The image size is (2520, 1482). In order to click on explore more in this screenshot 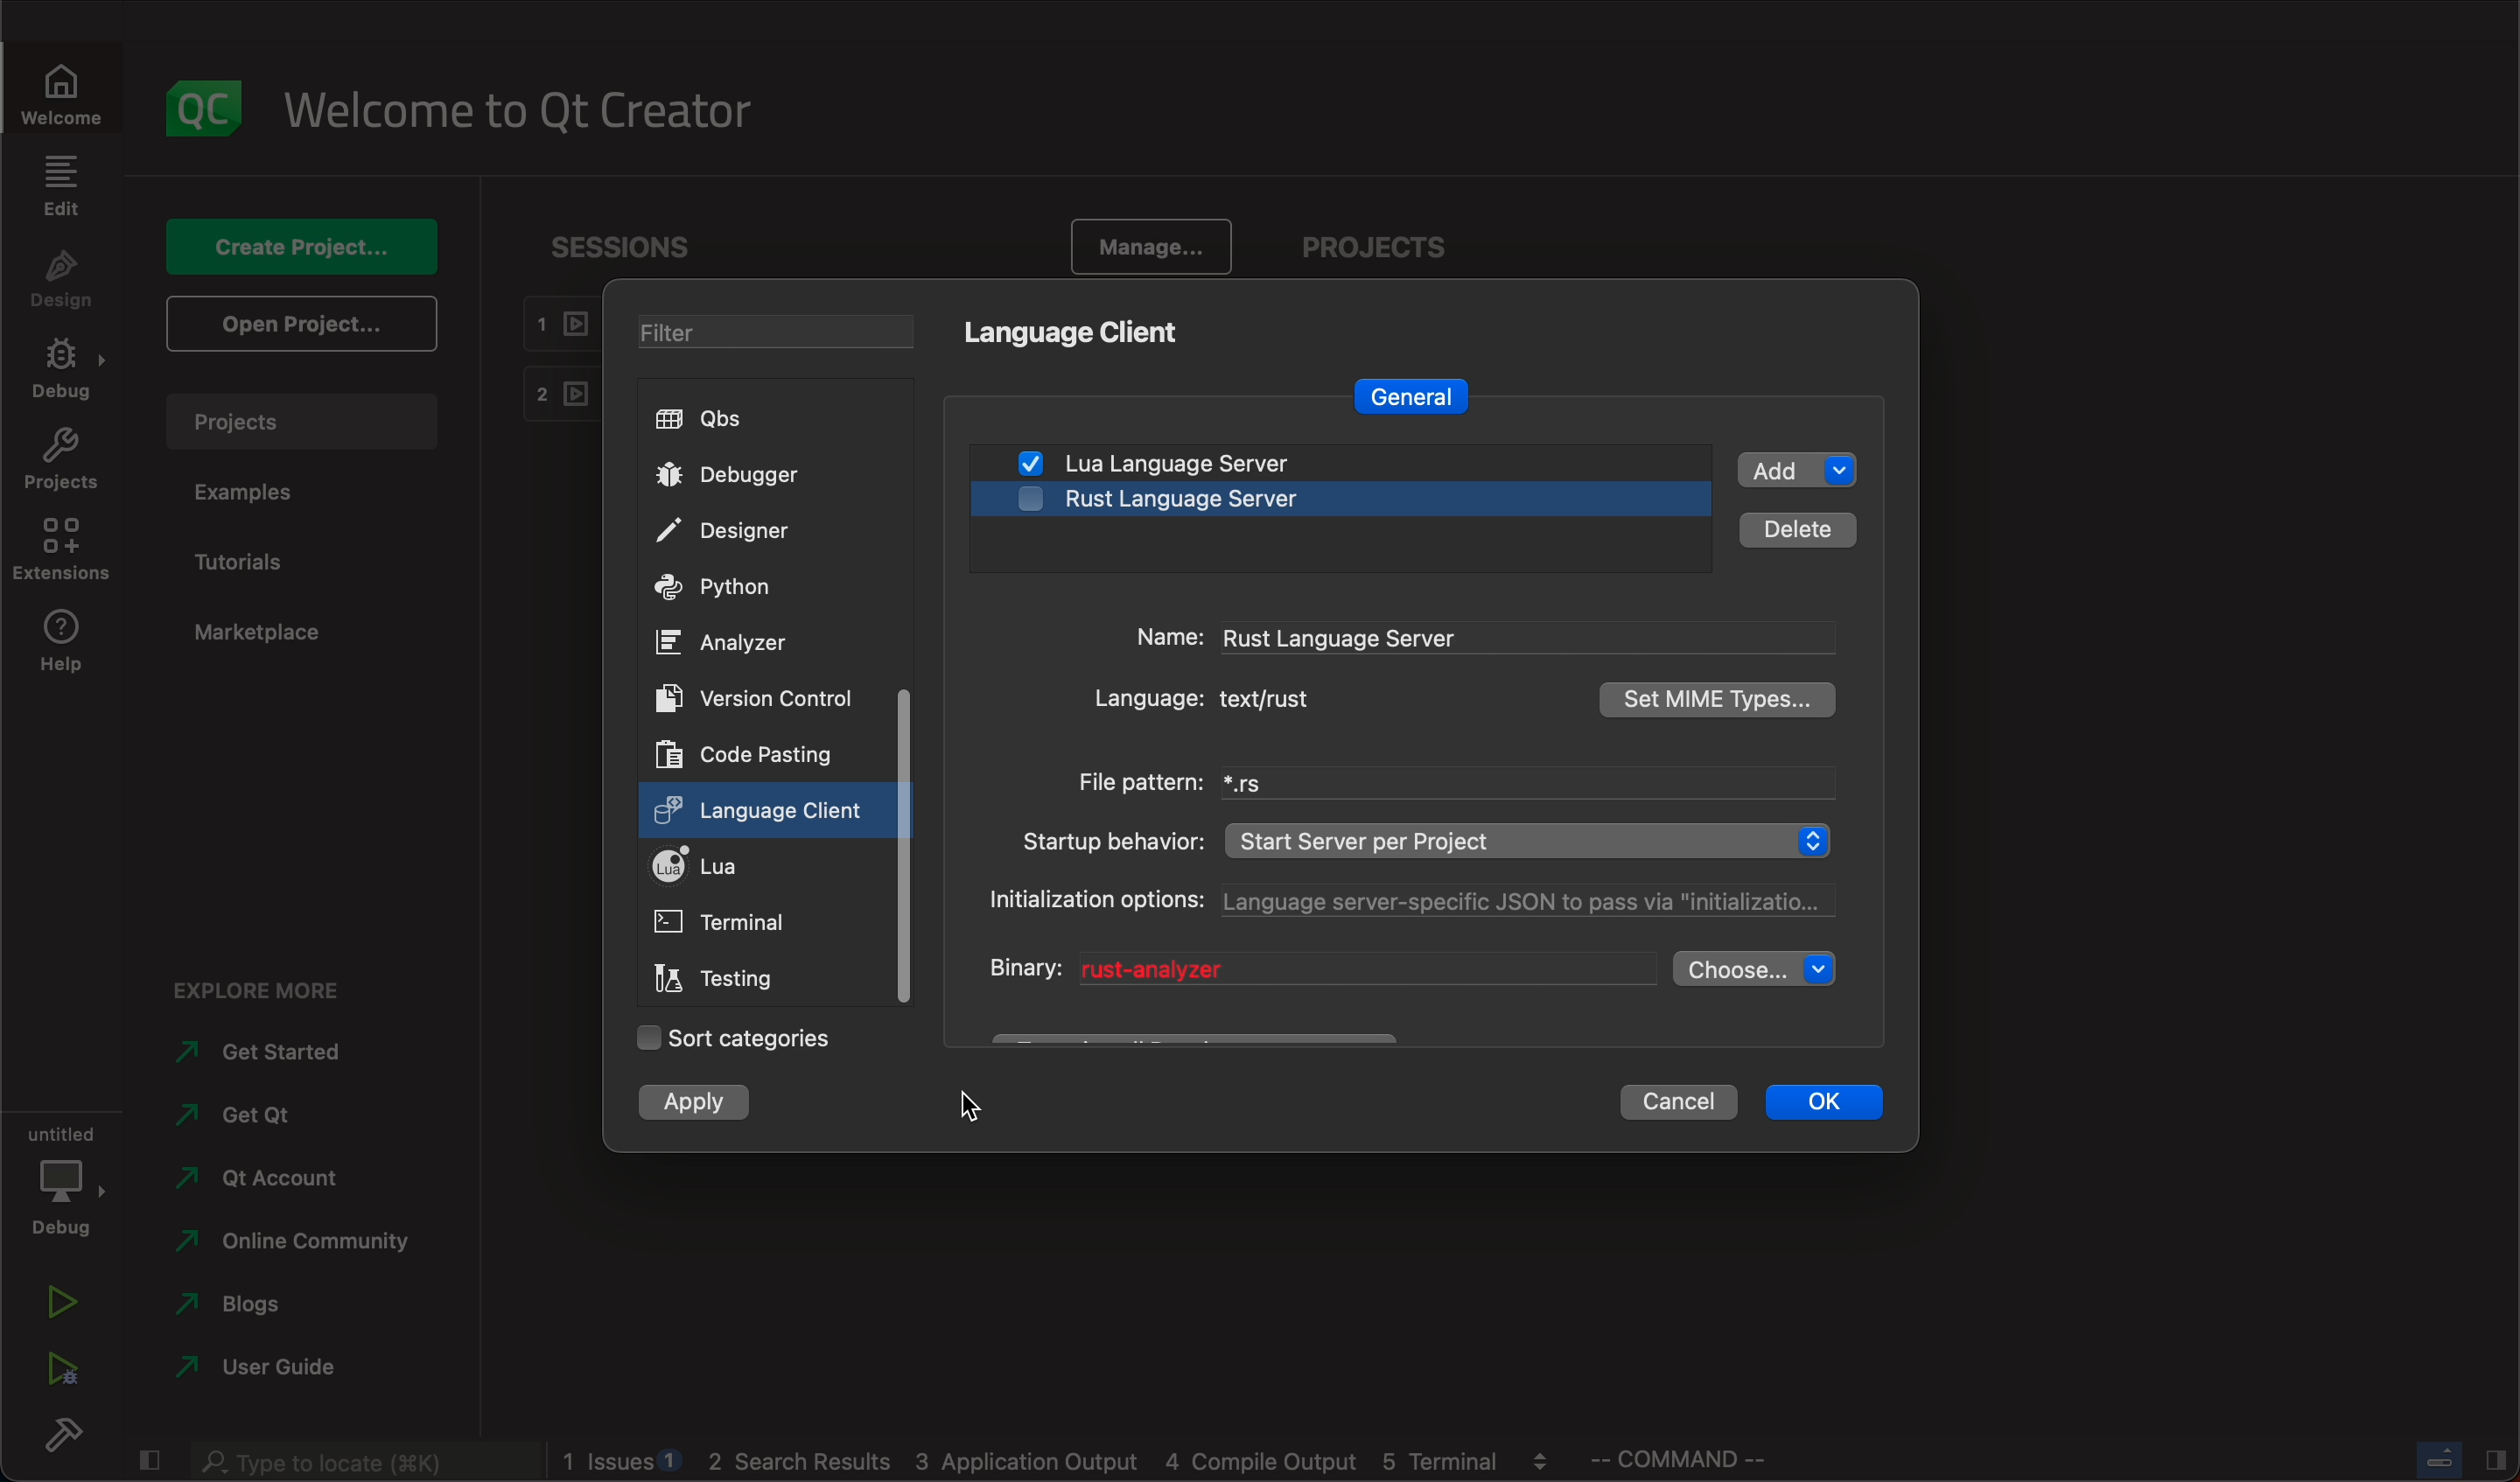, I will do `click(276, 987)`.